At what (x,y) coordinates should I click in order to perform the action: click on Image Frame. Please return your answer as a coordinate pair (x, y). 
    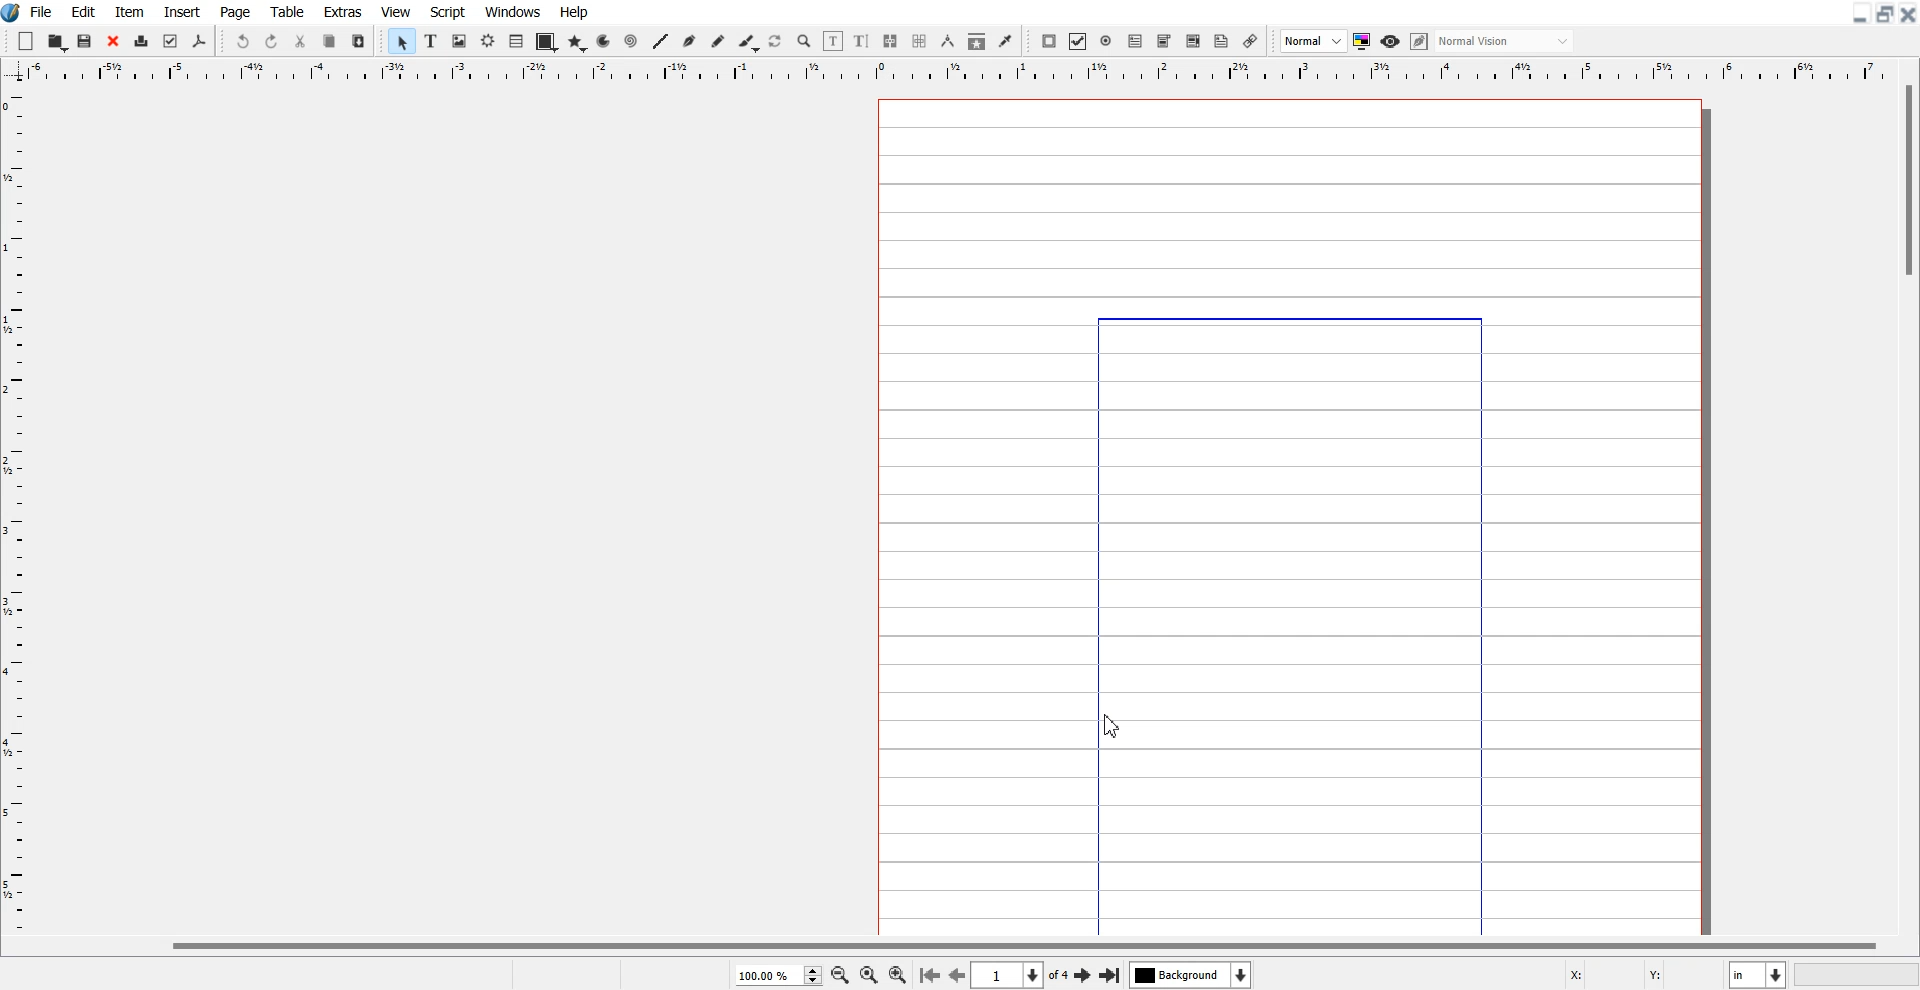
    Looking at the image, I should click on (460, 41).